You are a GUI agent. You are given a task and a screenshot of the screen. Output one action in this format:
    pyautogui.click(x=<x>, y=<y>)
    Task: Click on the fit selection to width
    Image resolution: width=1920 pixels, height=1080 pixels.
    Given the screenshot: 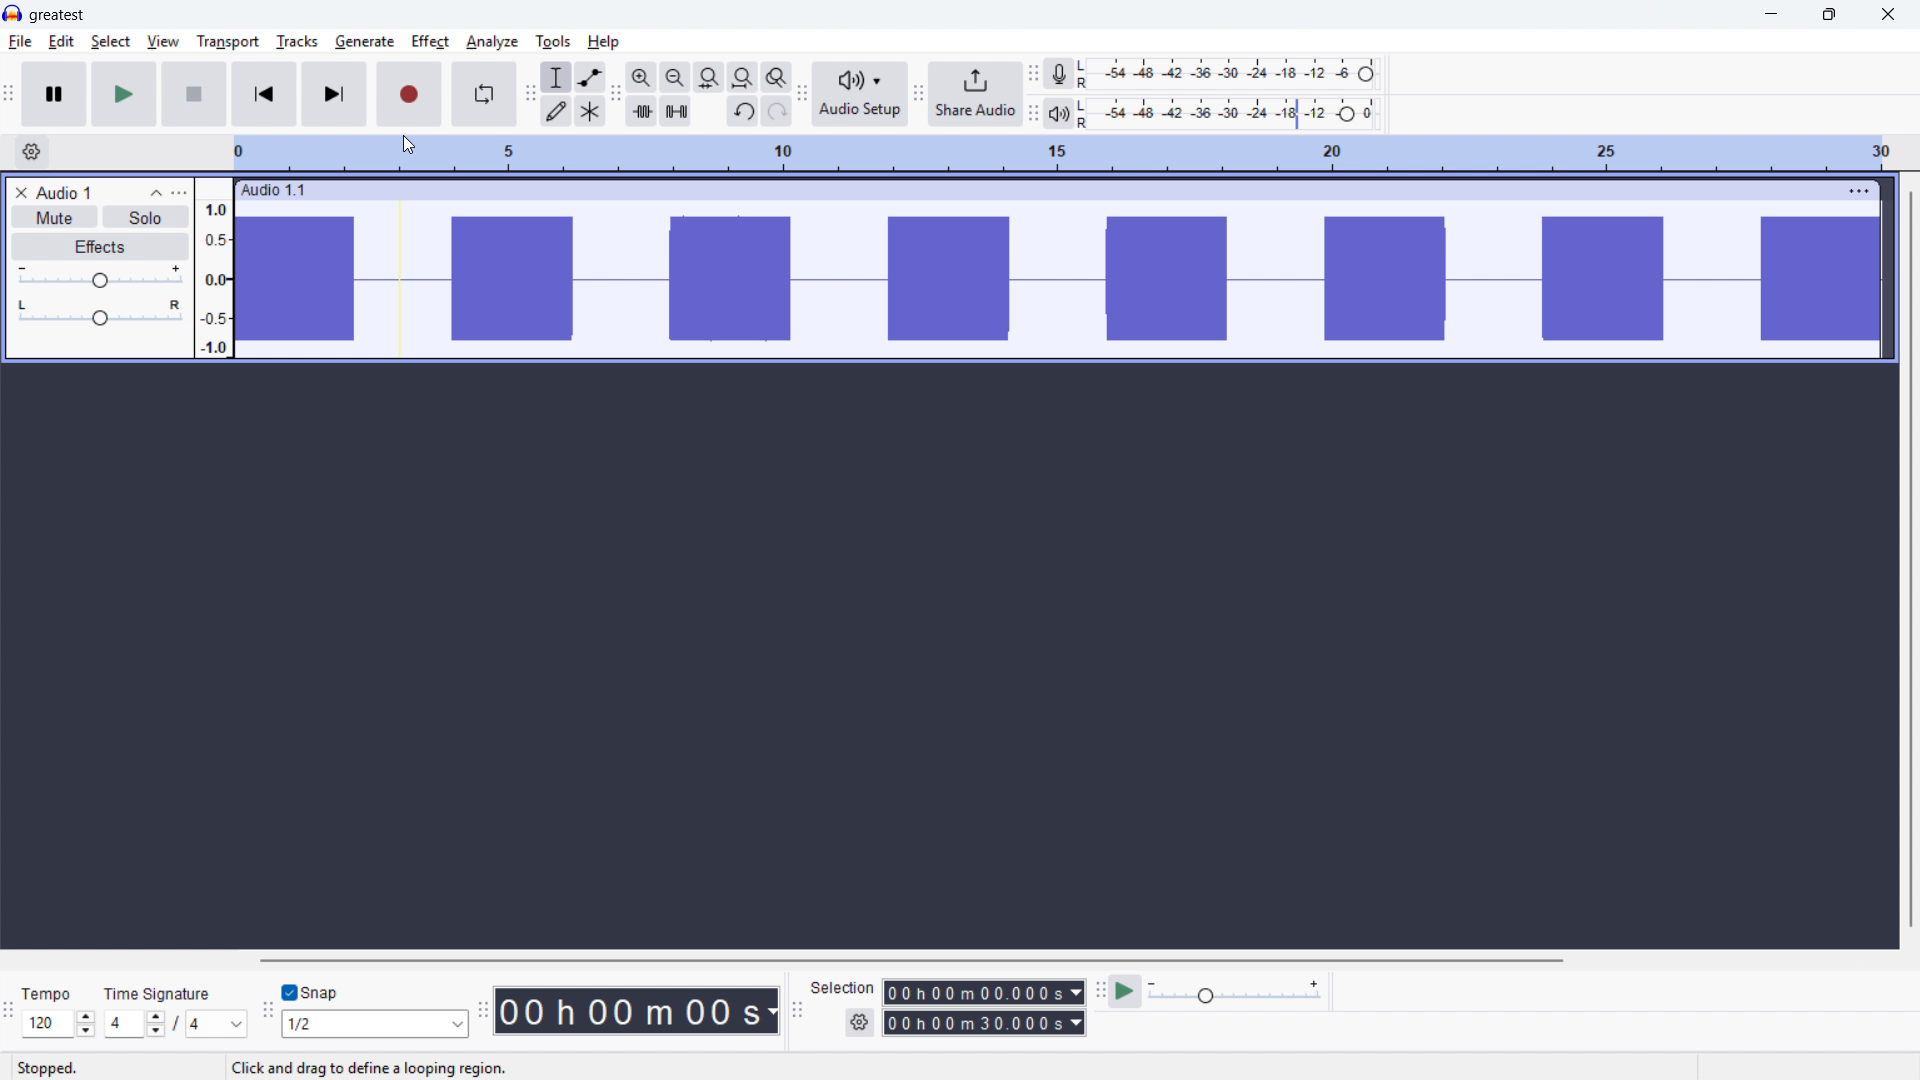 What is the action you would take?
    pyautogui.click(x=710, y=77)
    